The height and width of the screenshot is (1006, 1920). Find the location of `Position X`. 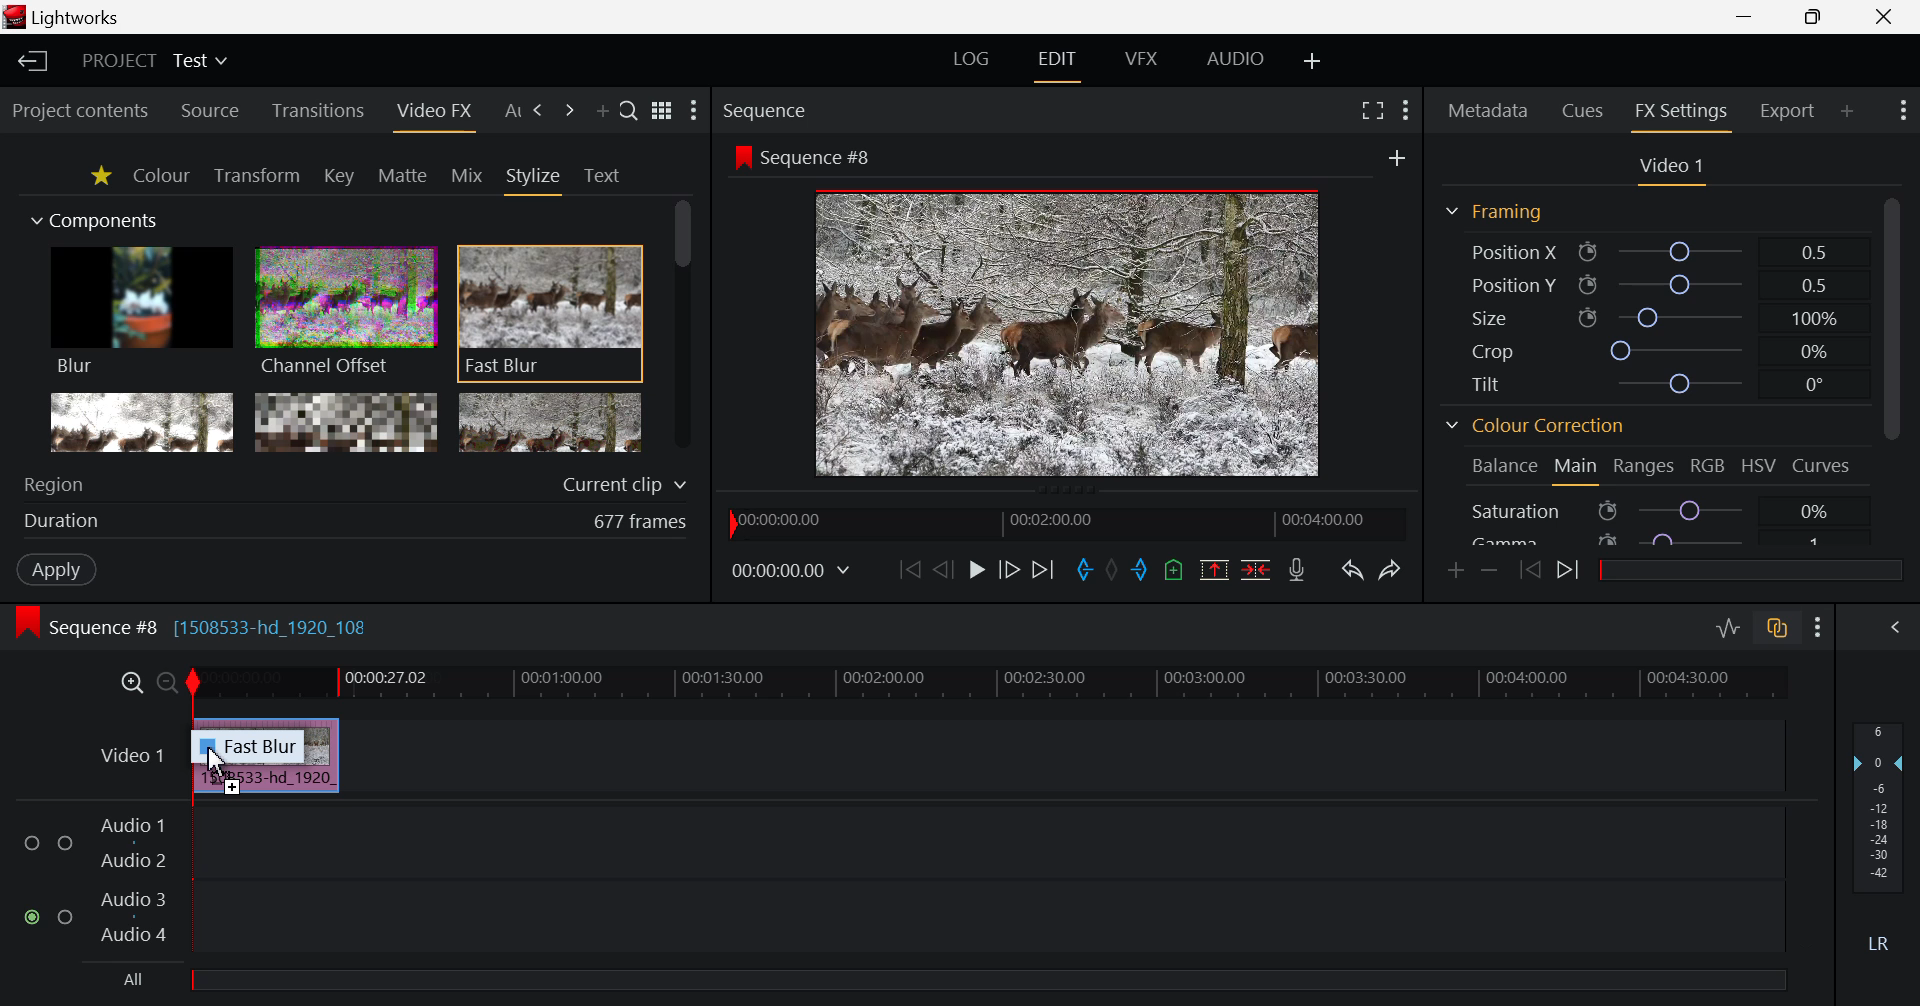

Position X is located at coordinates (1655, 252).